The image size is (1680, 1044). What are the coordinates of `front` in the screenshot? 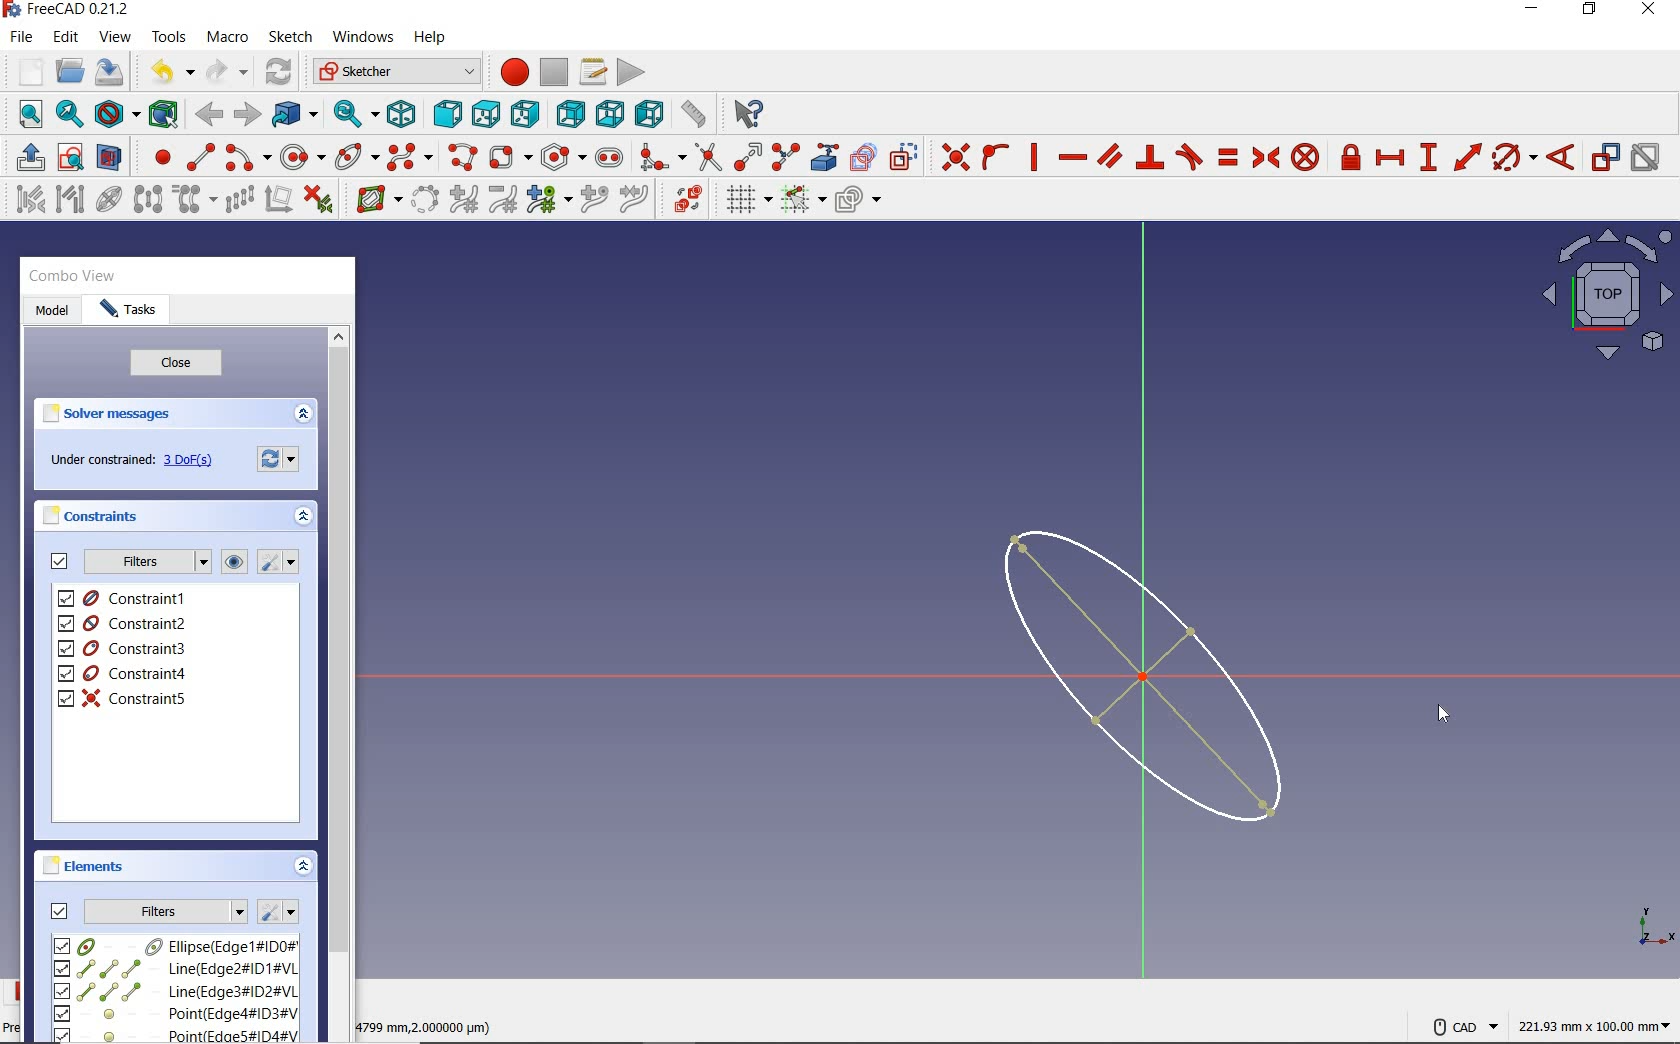 It's located at (443, 114).